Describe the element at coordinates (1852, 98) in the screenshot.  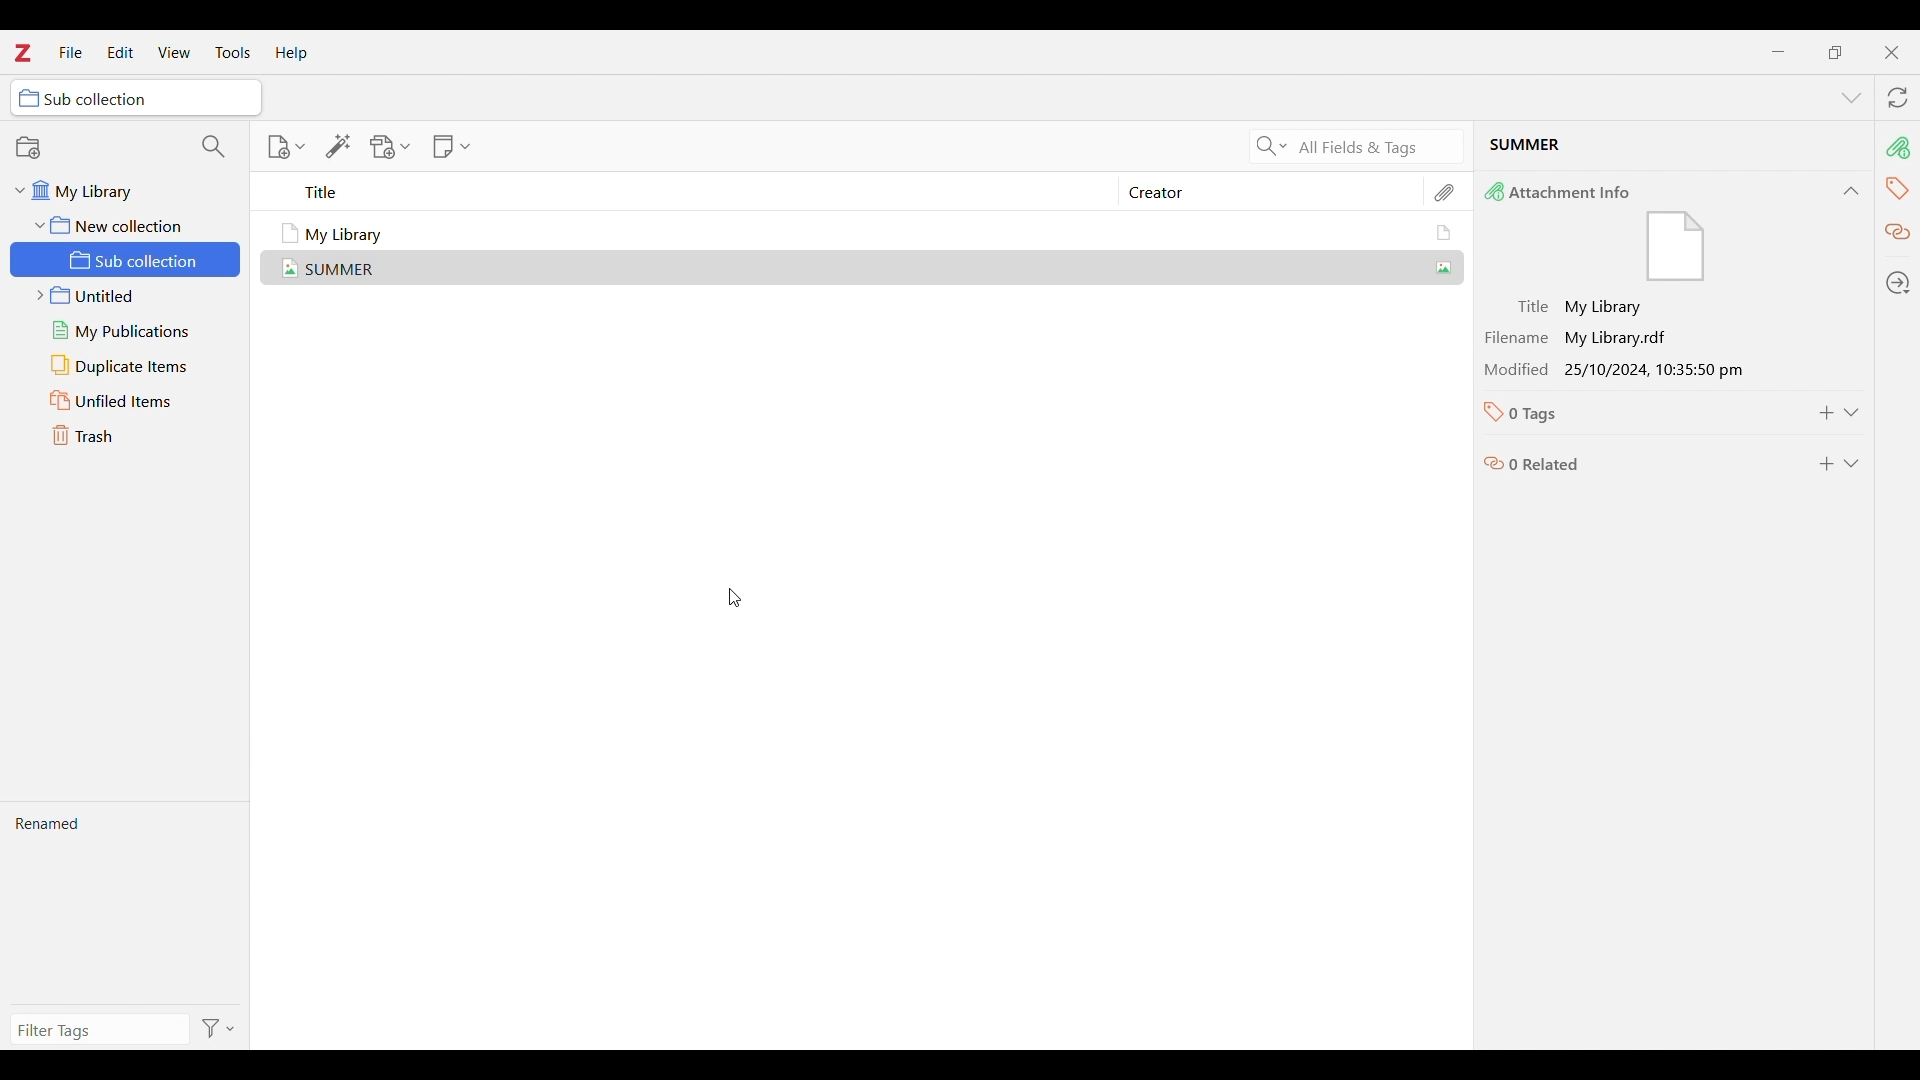
I see `List all tabs` at that location.